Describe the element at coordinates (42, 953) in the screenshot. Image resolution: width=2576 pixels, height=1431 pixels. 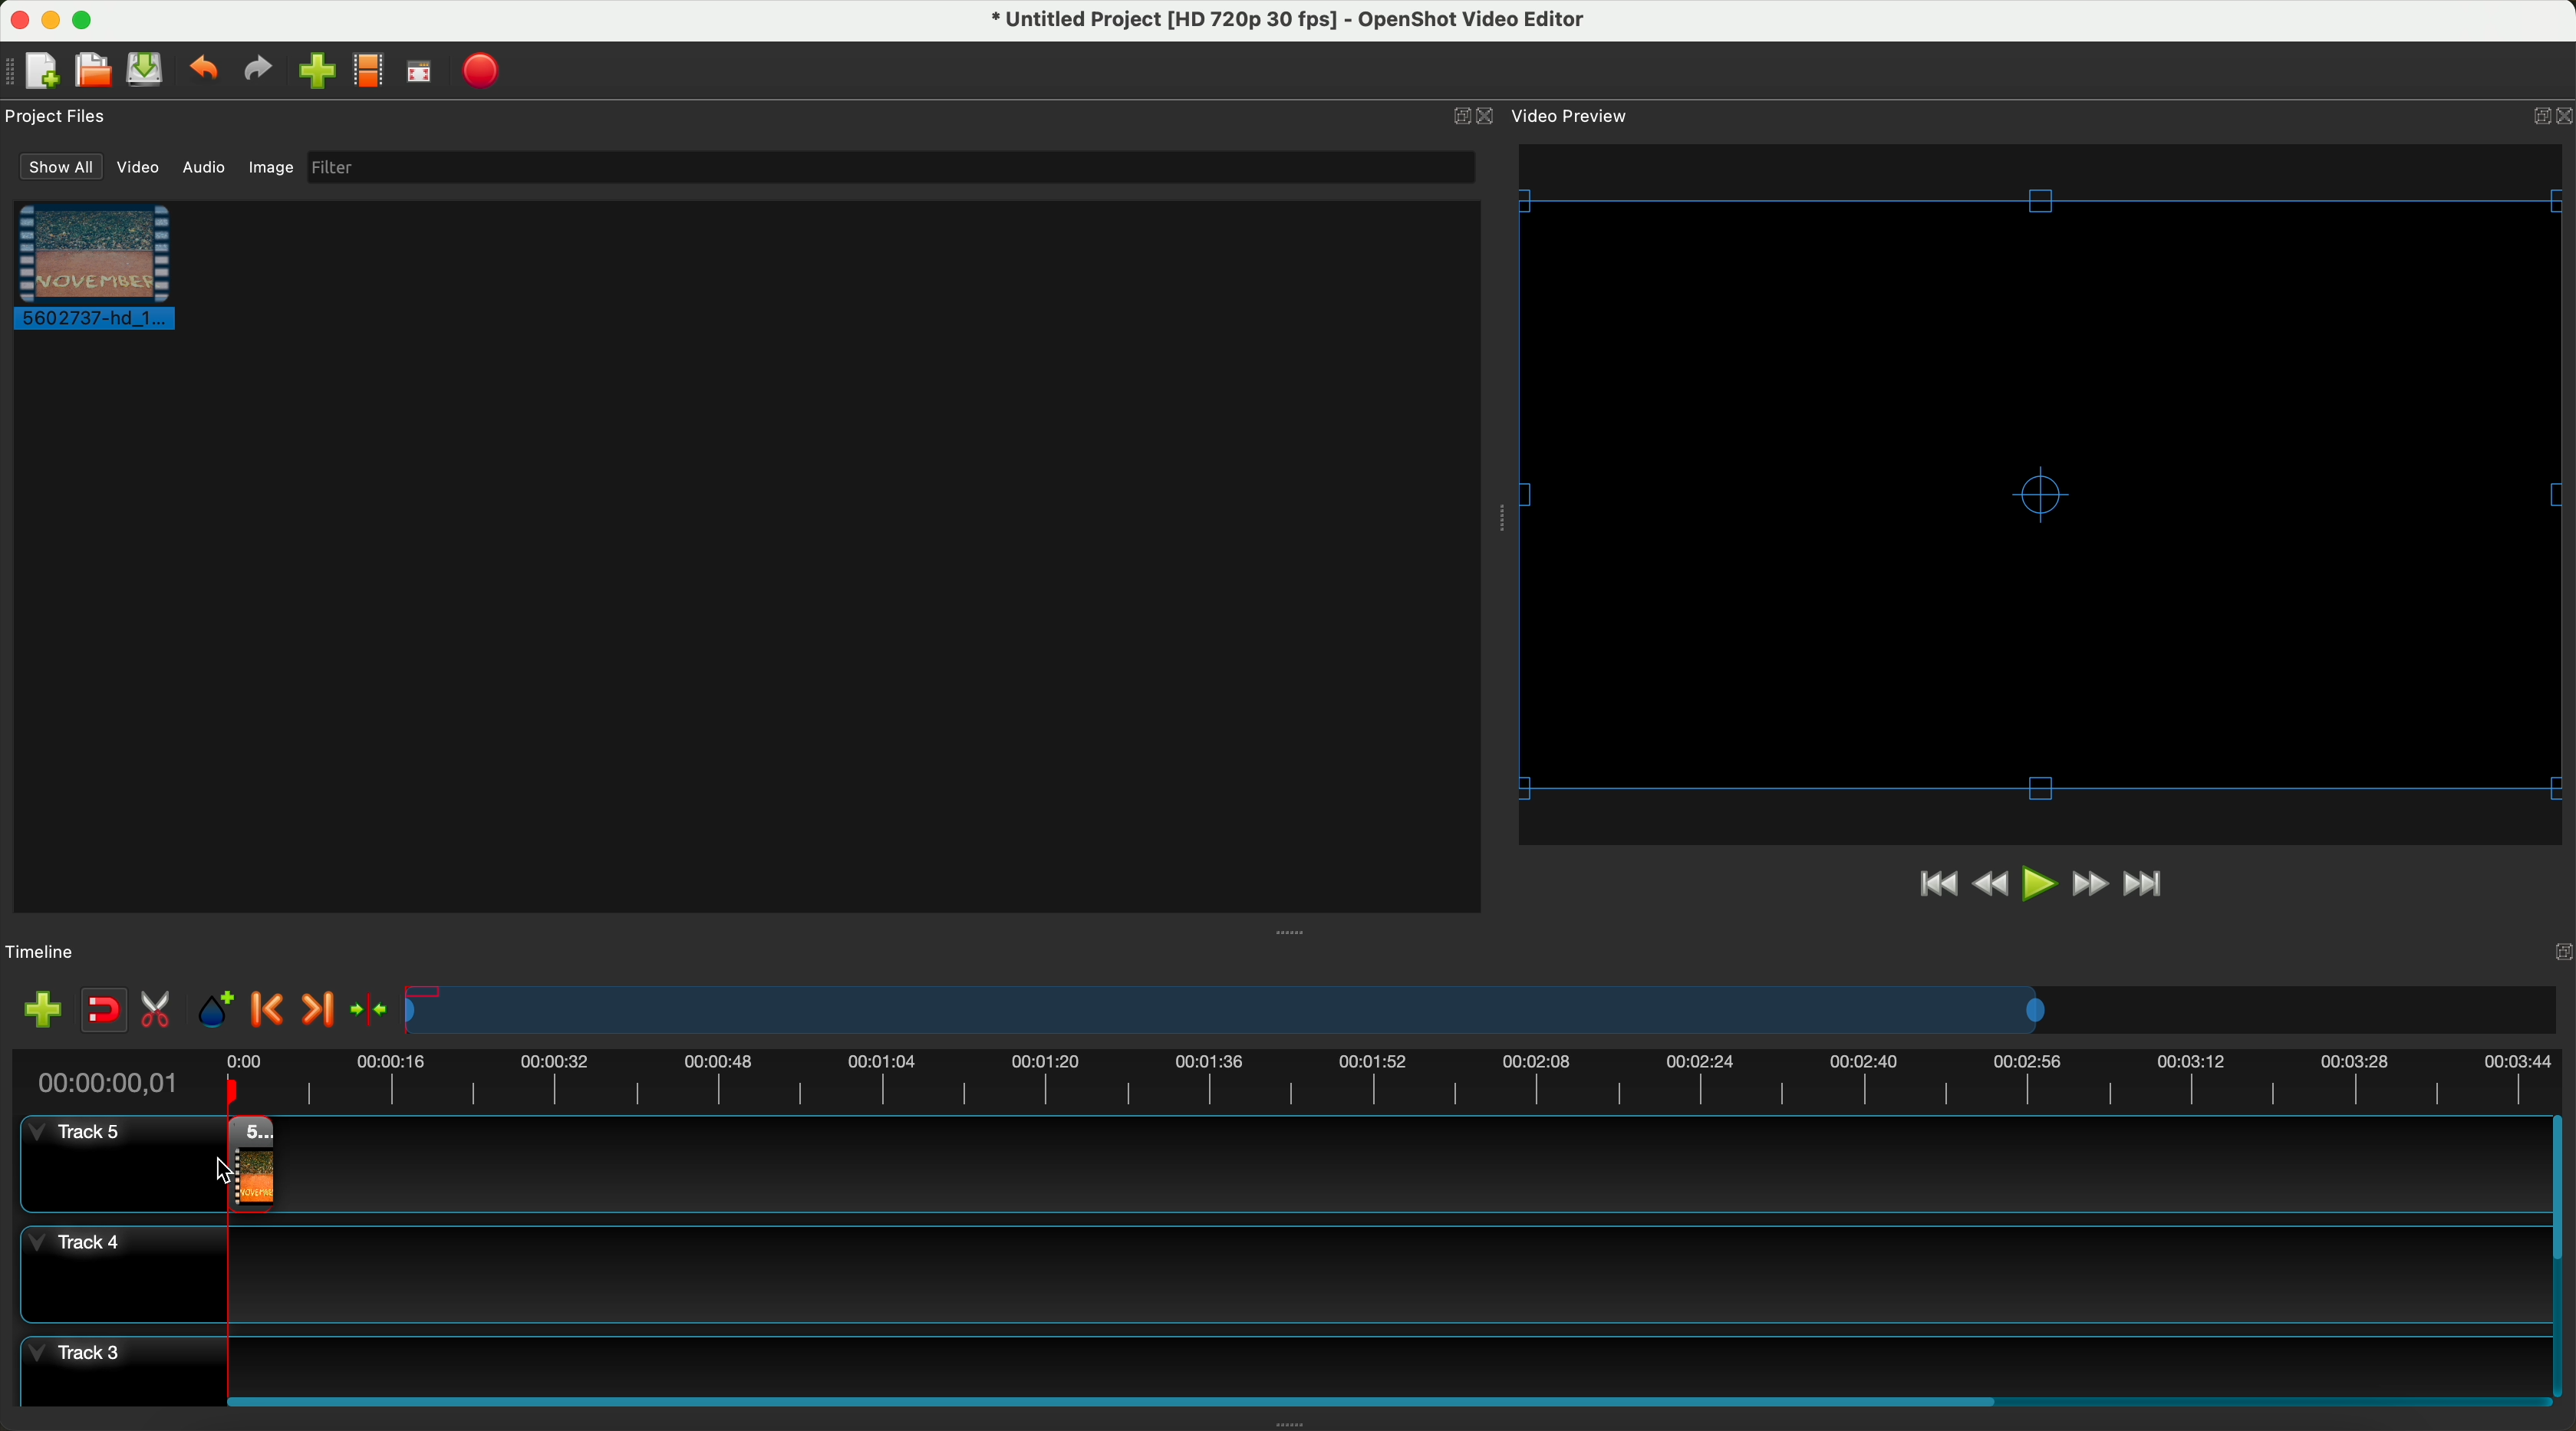
I see `timeline` at that location.